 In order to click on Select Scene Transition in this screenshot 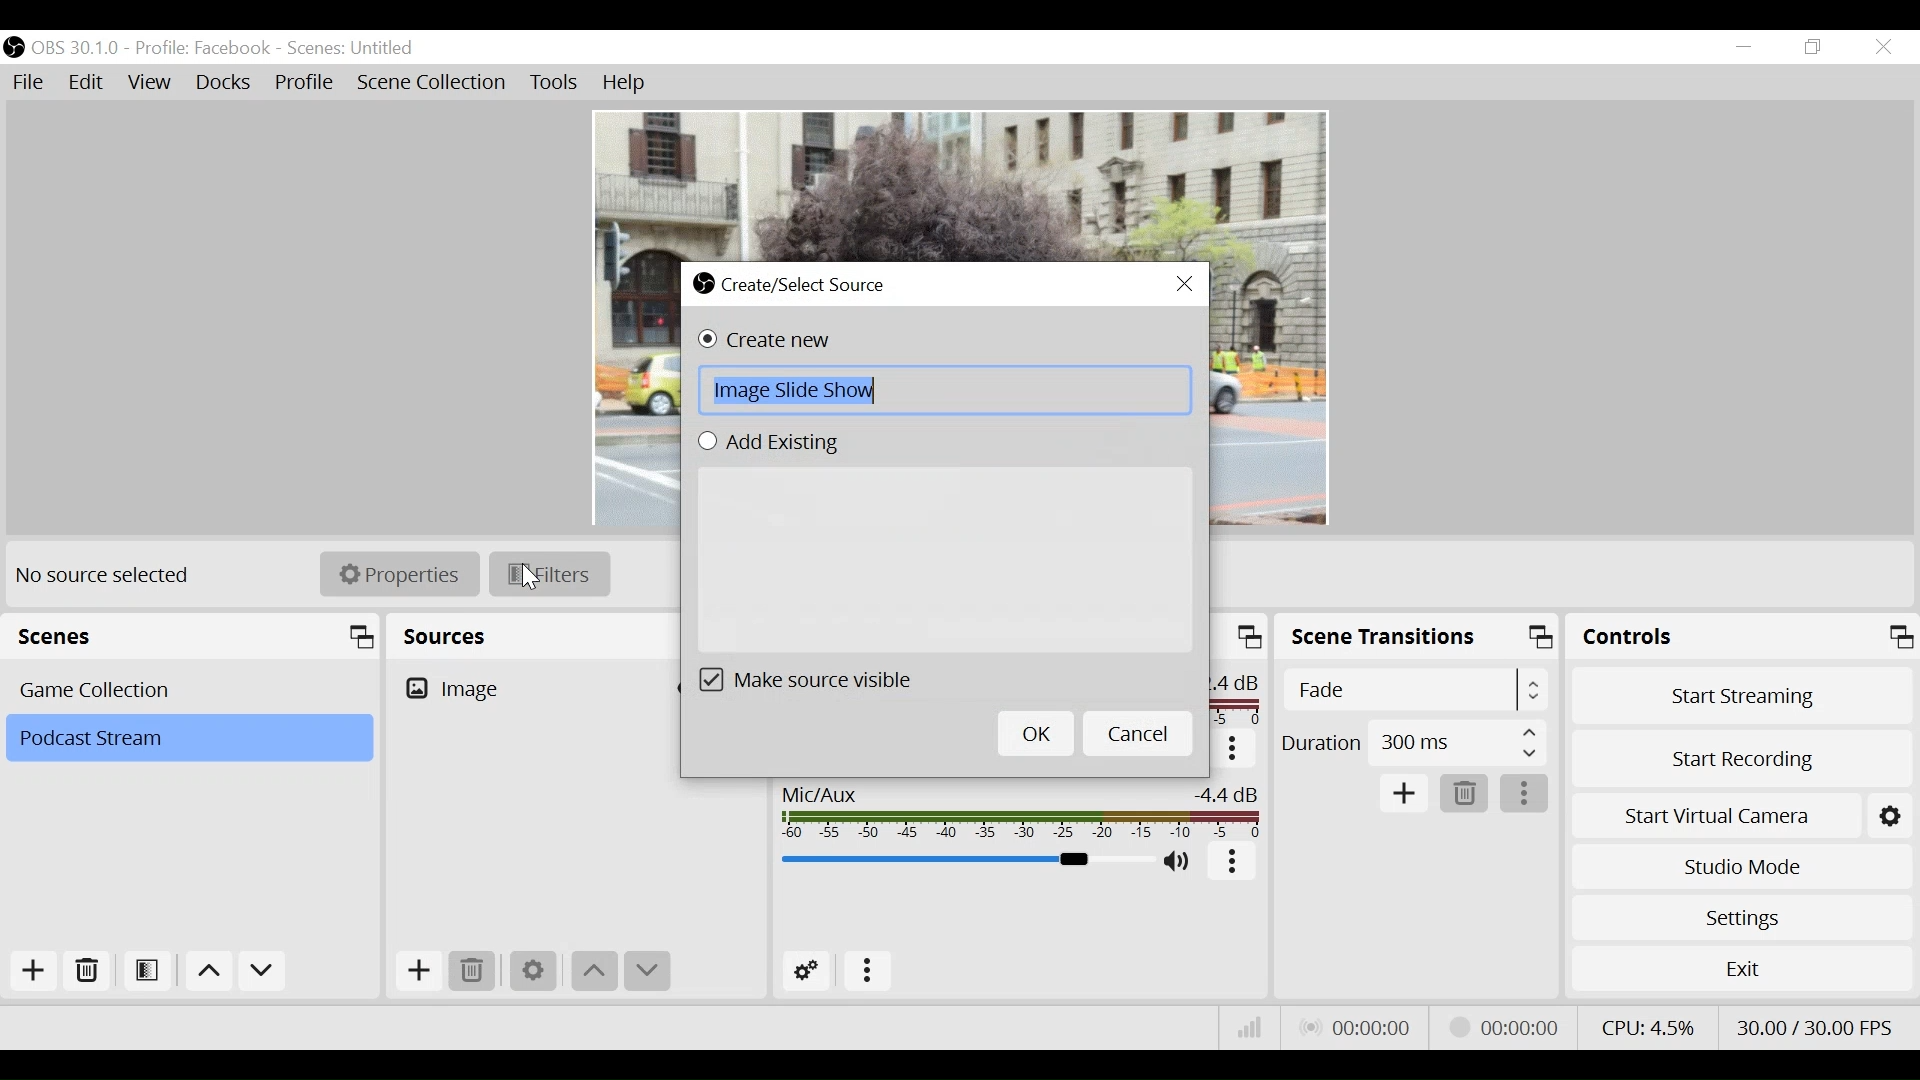, I will do `click(1418, 691)`.